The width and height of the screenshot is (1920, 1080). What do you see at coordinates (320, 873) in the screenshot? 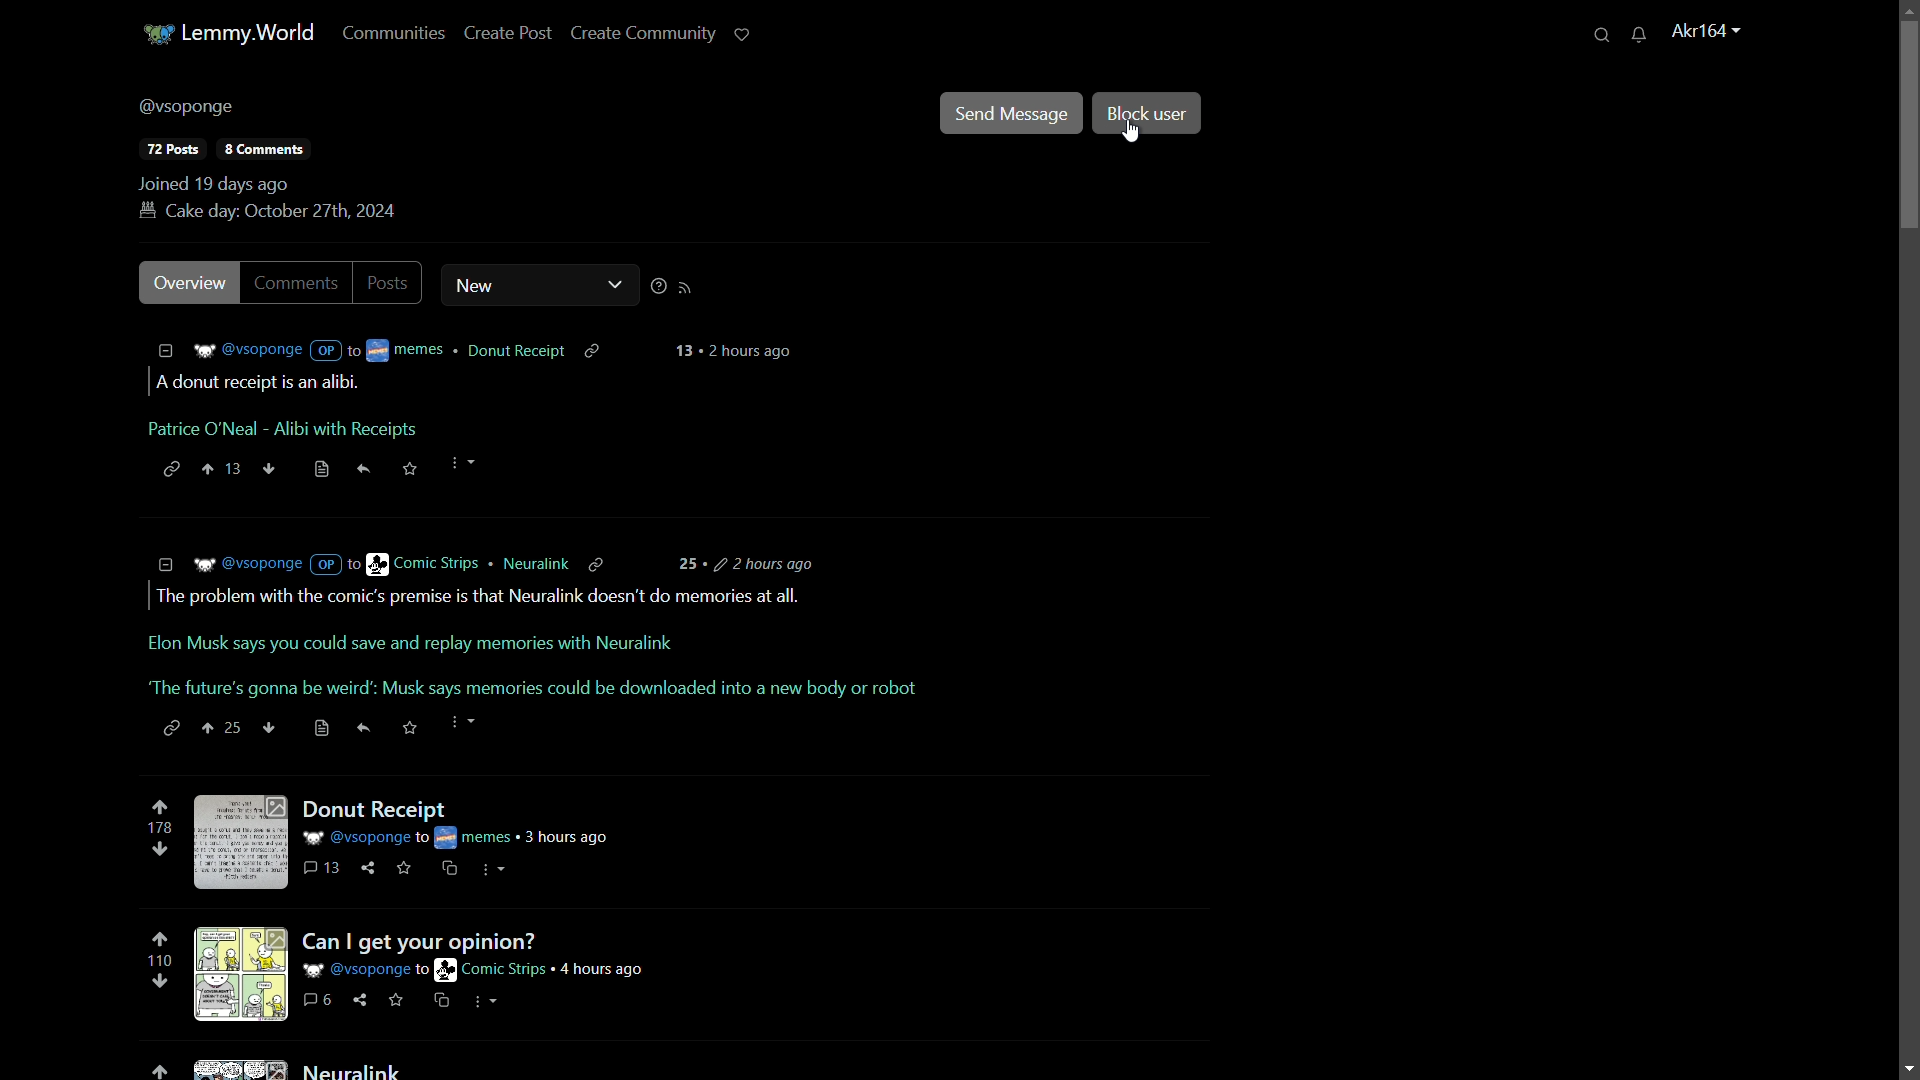
I see `comments` at bounding box center [320, 873].